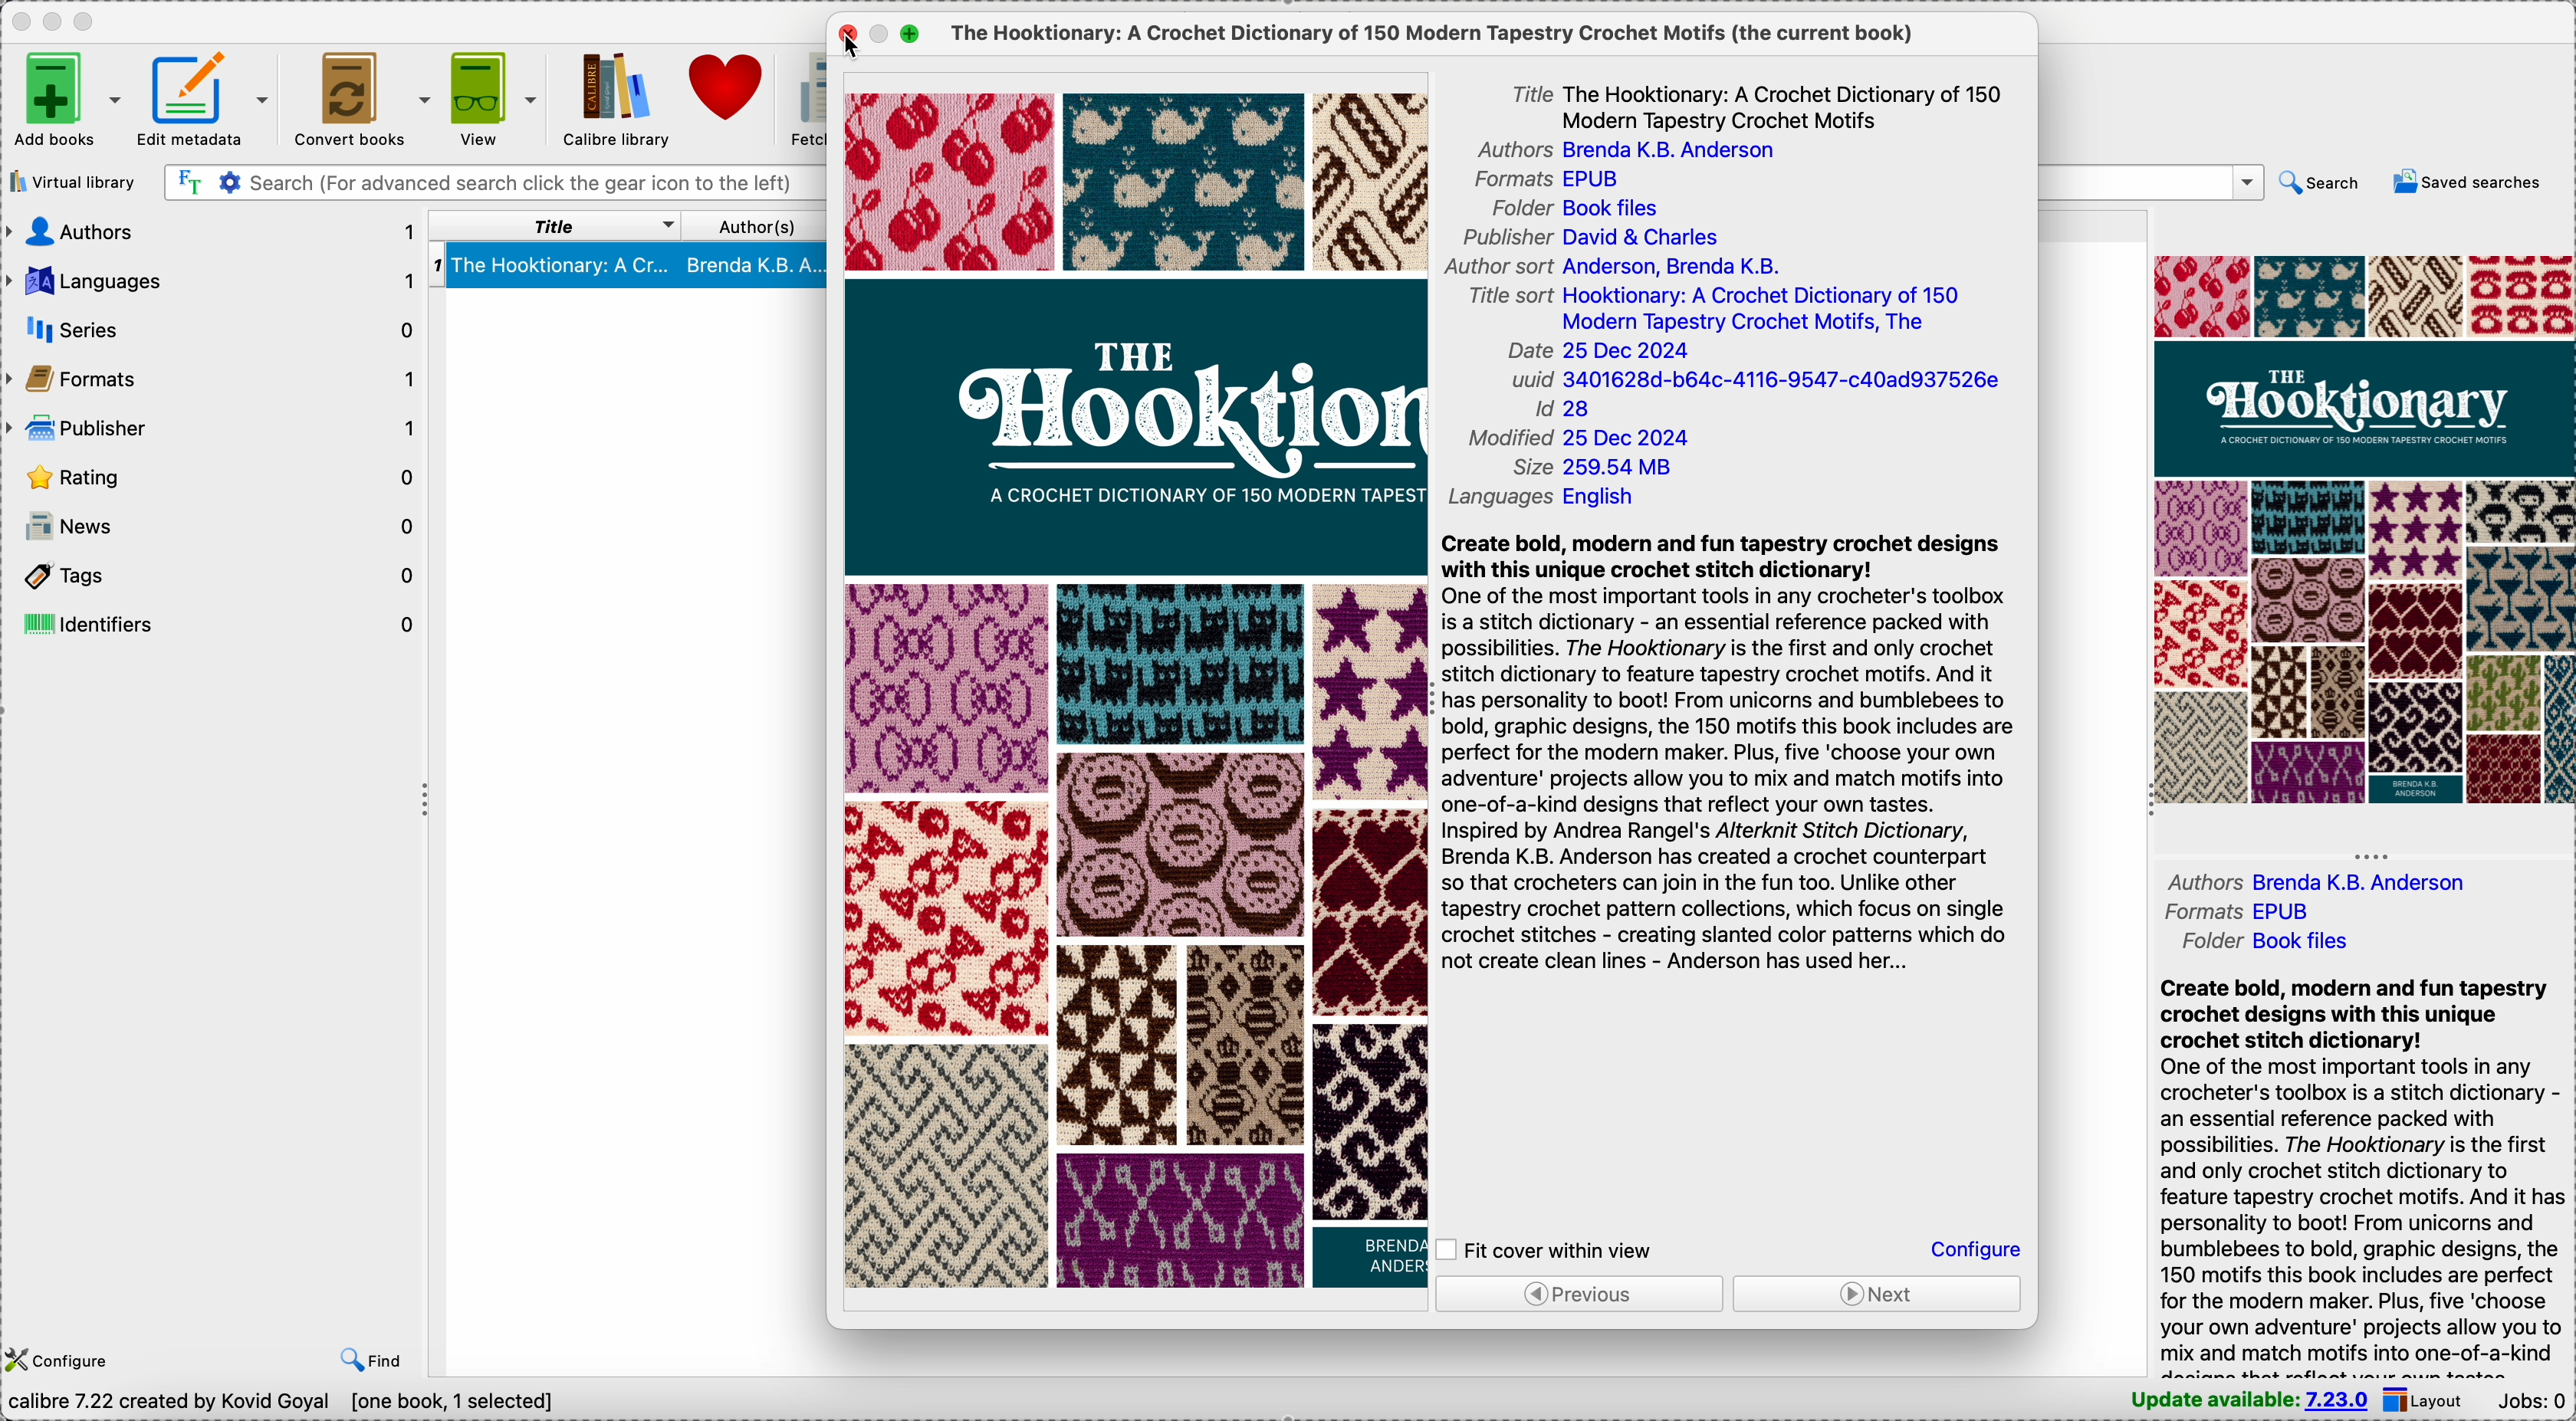 The image size is (2576, 1421). I want to click on minimize, so click(57, 21).